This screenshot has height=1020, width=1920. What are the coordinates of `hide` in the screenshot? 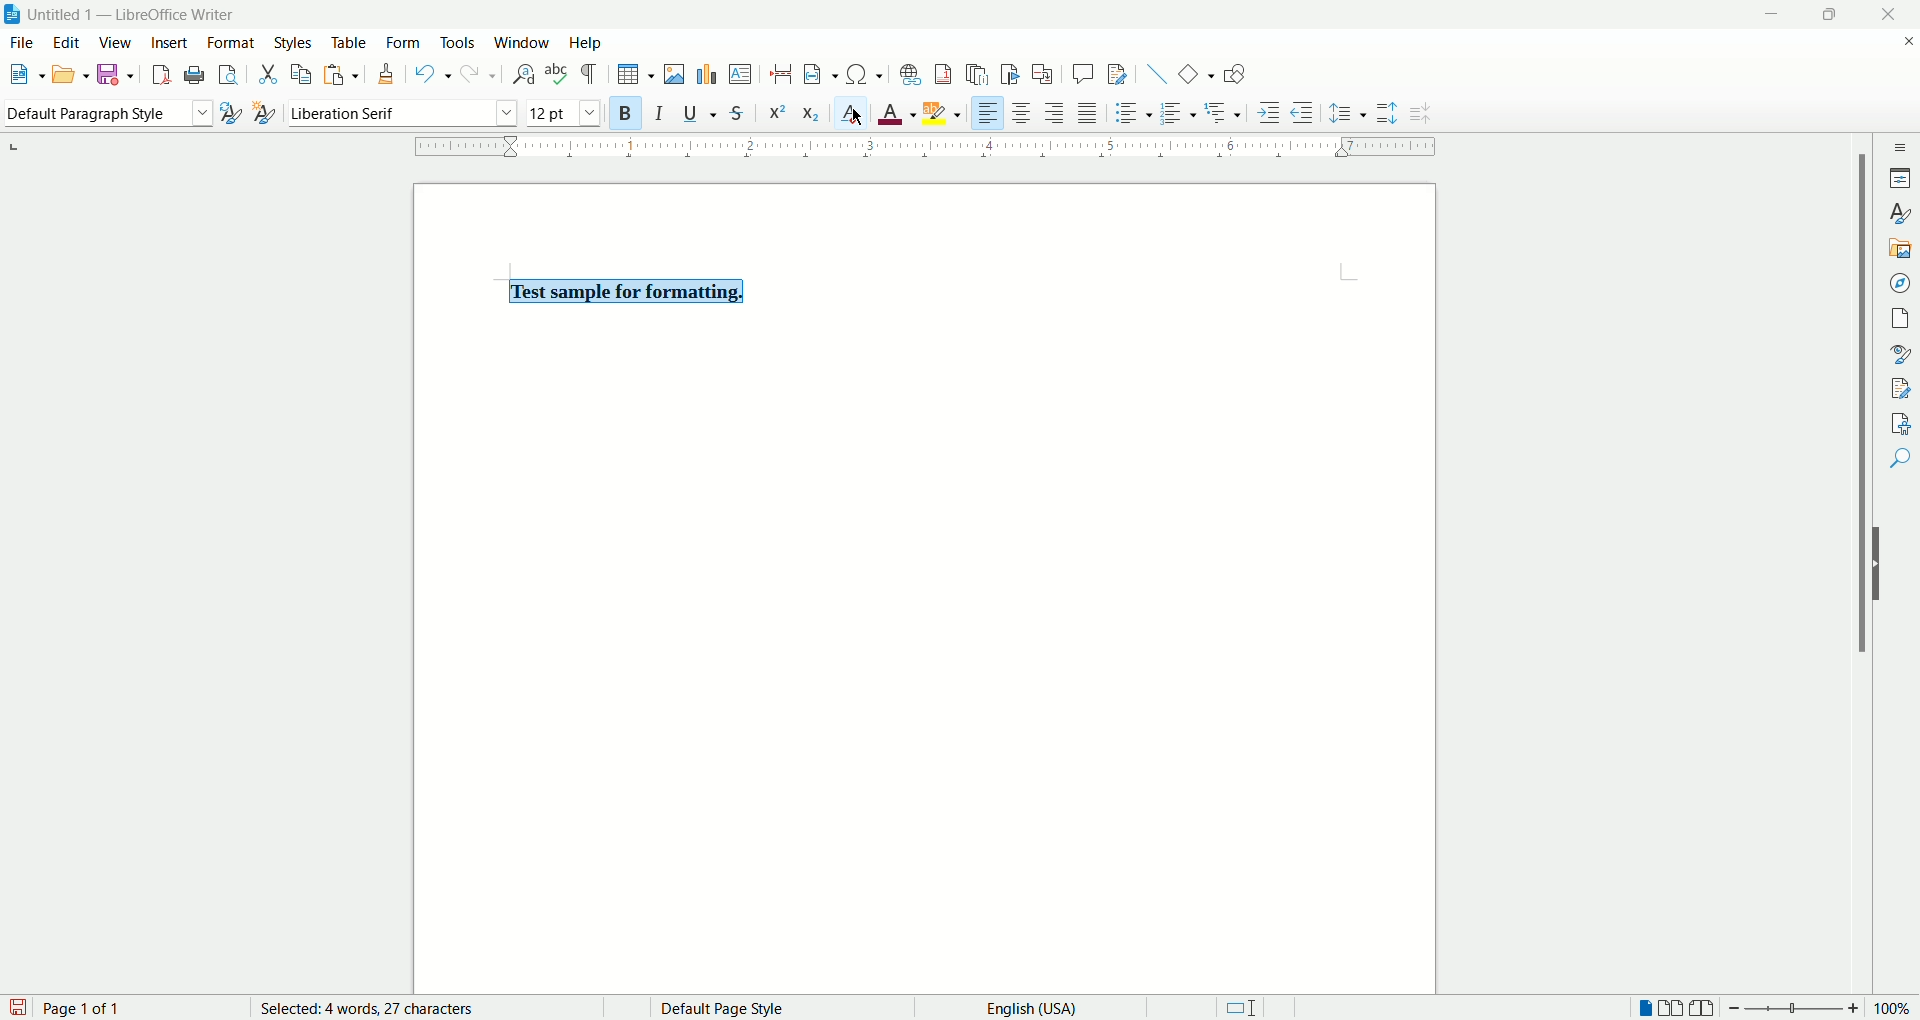 It's located at (1875, 562).